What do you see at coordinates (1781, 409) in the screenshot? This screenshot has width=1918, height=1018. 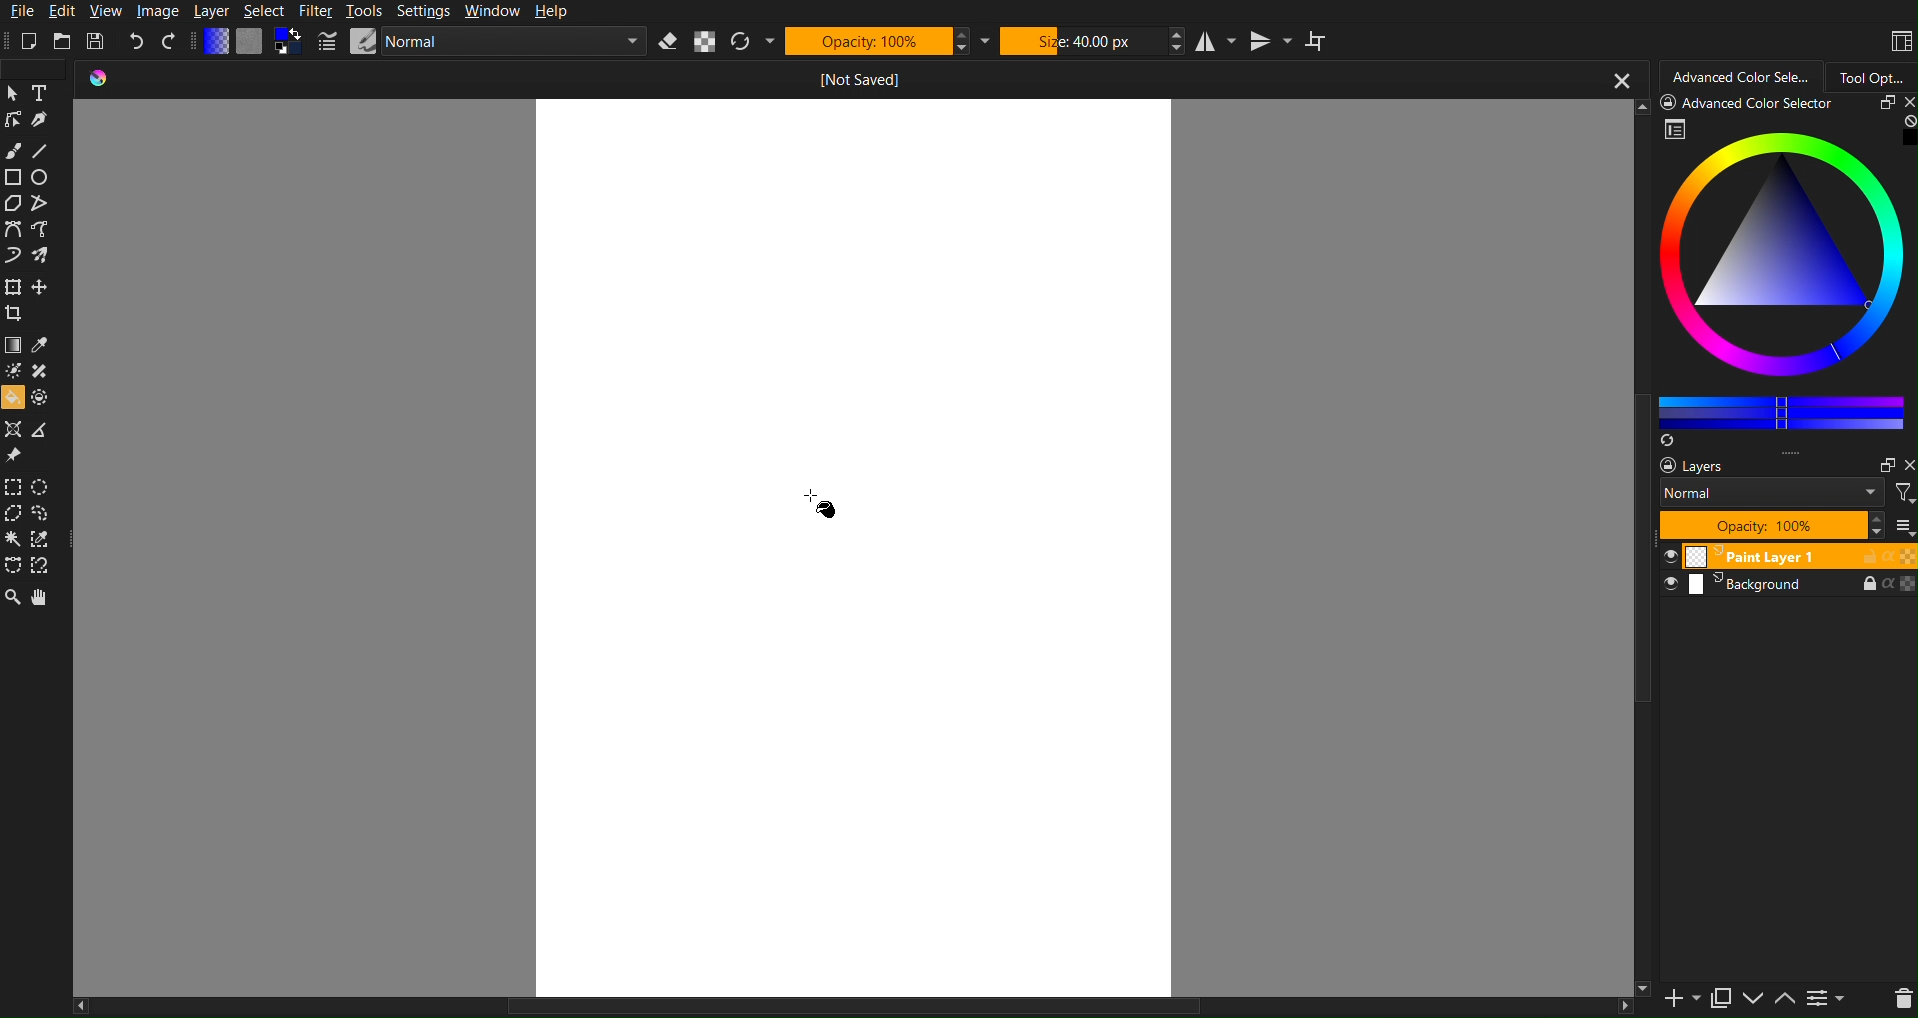 I see `color line` at bounding box center [1781, 409].